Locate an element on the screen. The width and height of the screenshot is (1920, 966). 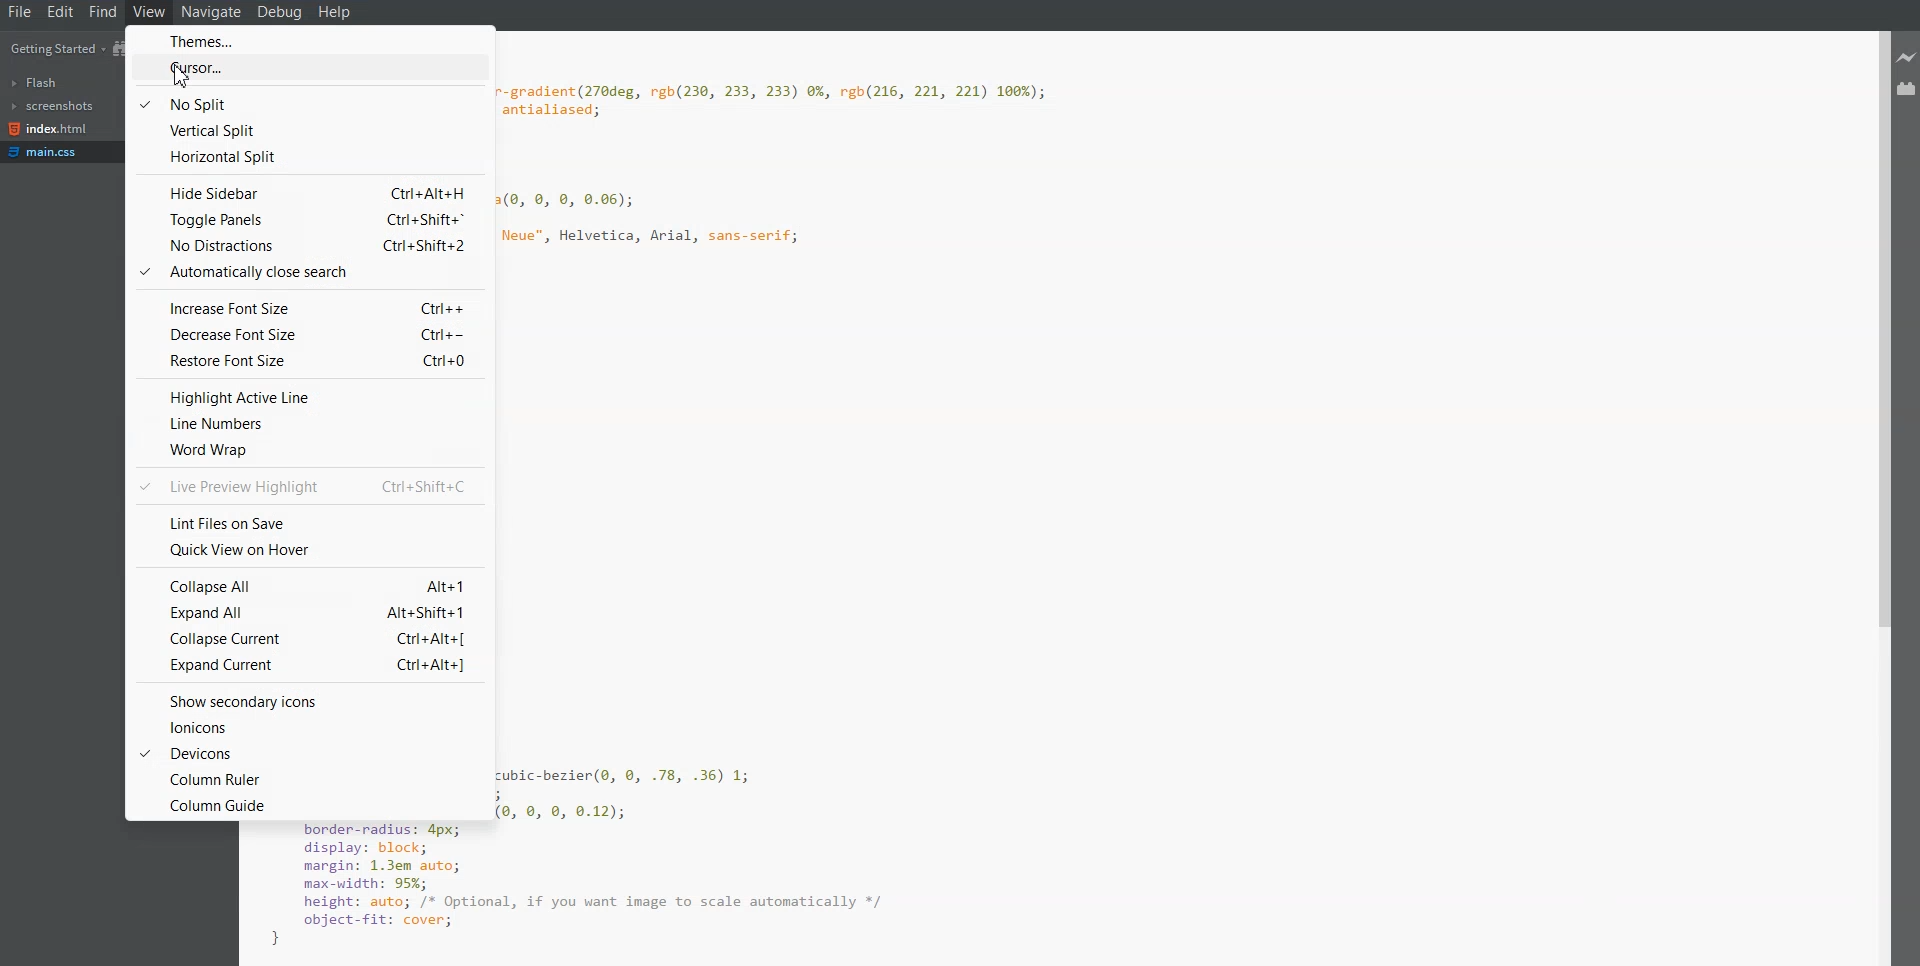
Restore Font Size is located at coordinates (306, 360).